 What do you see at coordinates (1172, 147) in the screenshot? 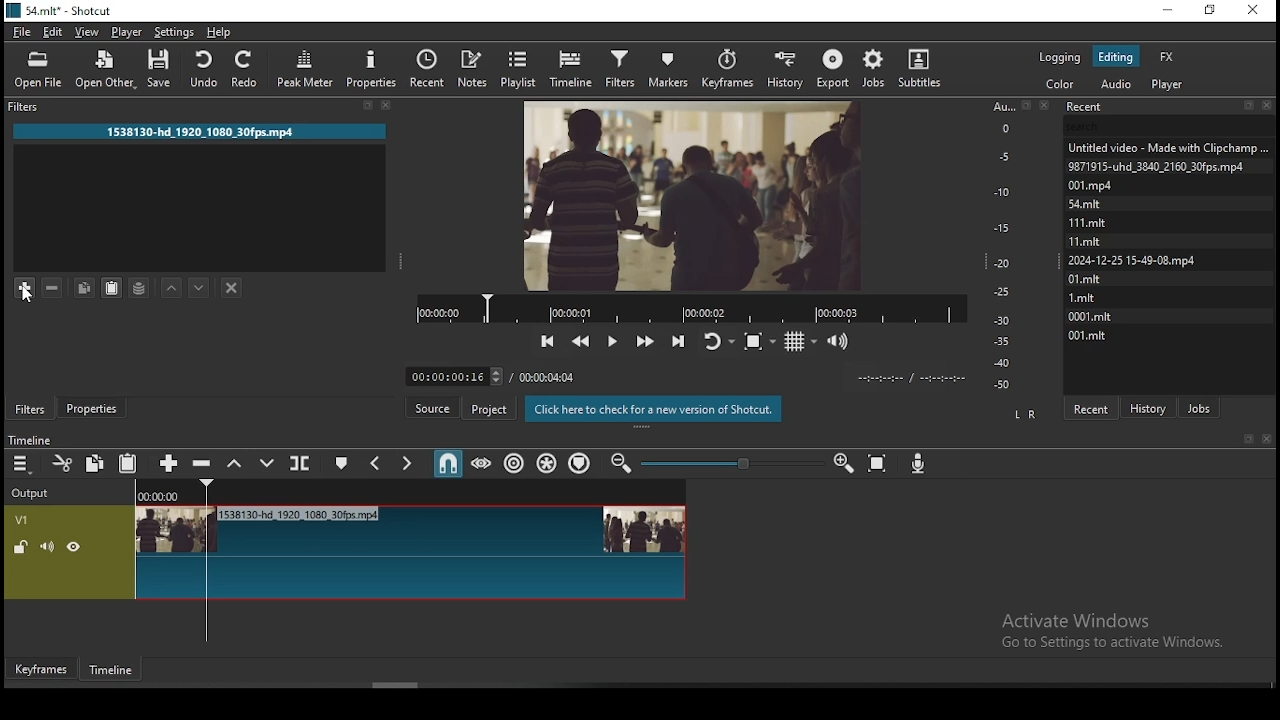
I see `Untitled video - Made with Clipchamp...` at bounding box center [1172, 147].